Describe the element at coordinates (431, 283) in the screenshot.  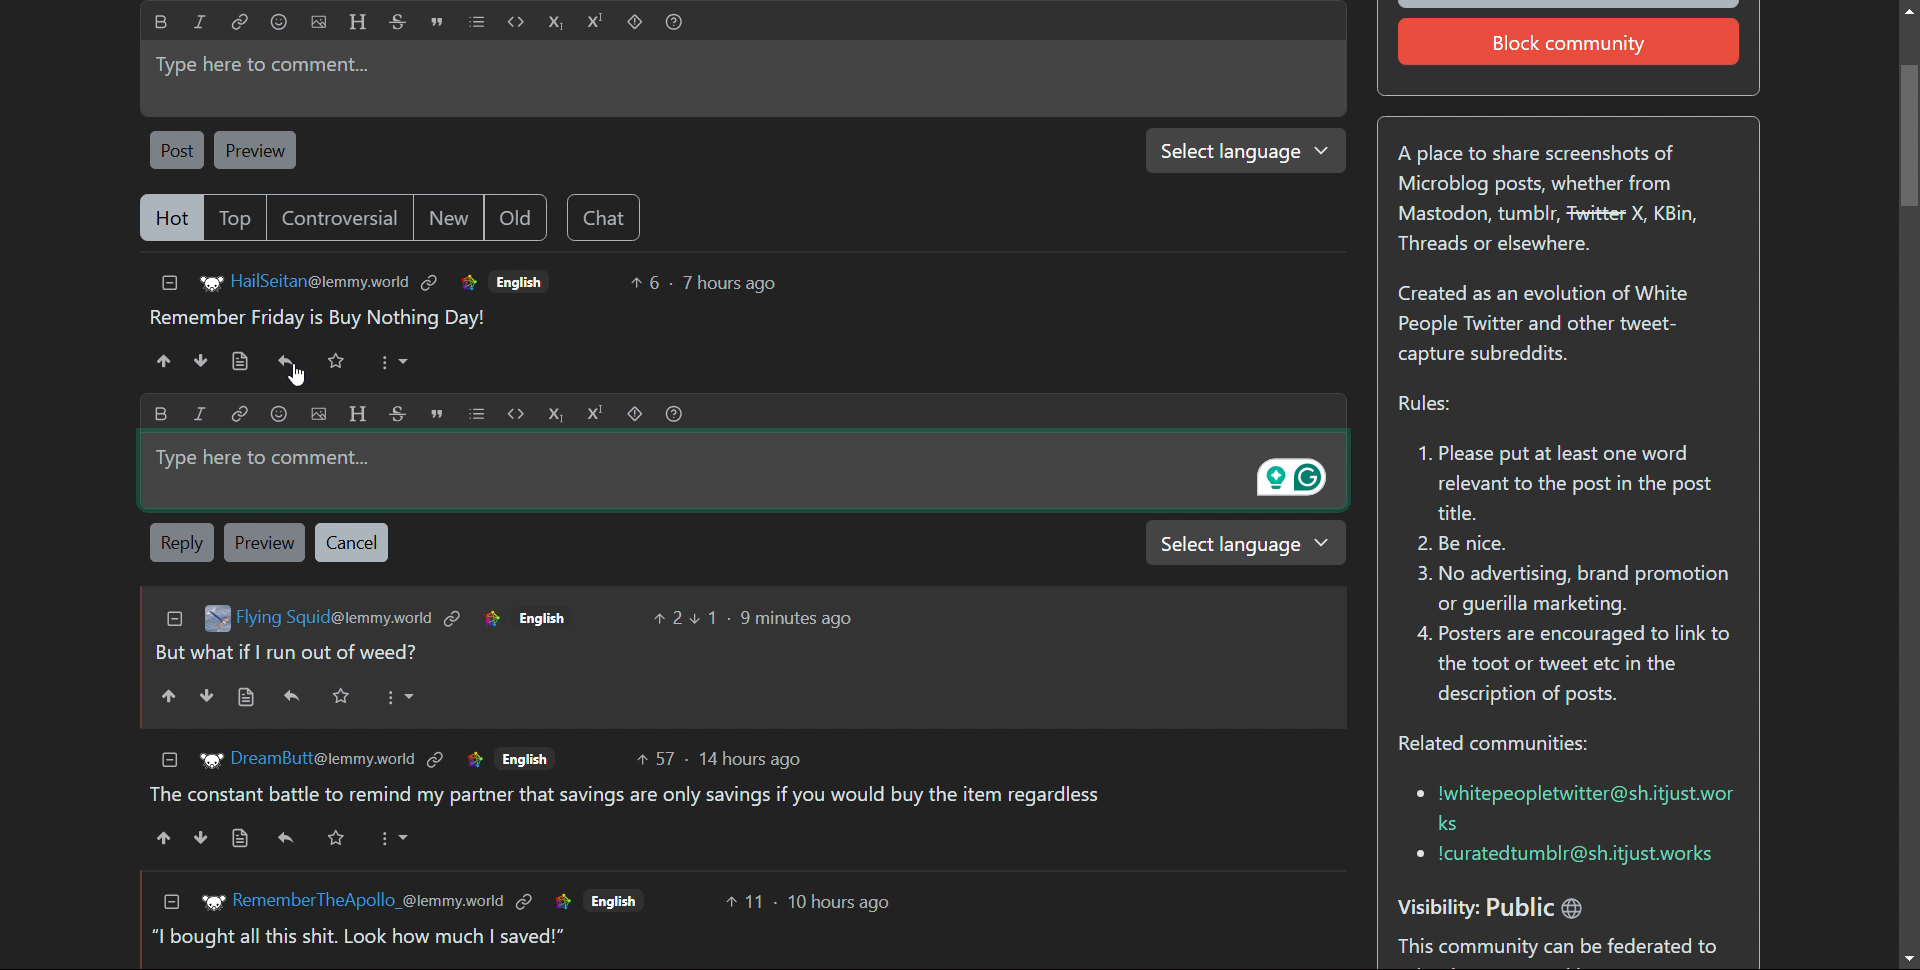
I see `link` at that location.